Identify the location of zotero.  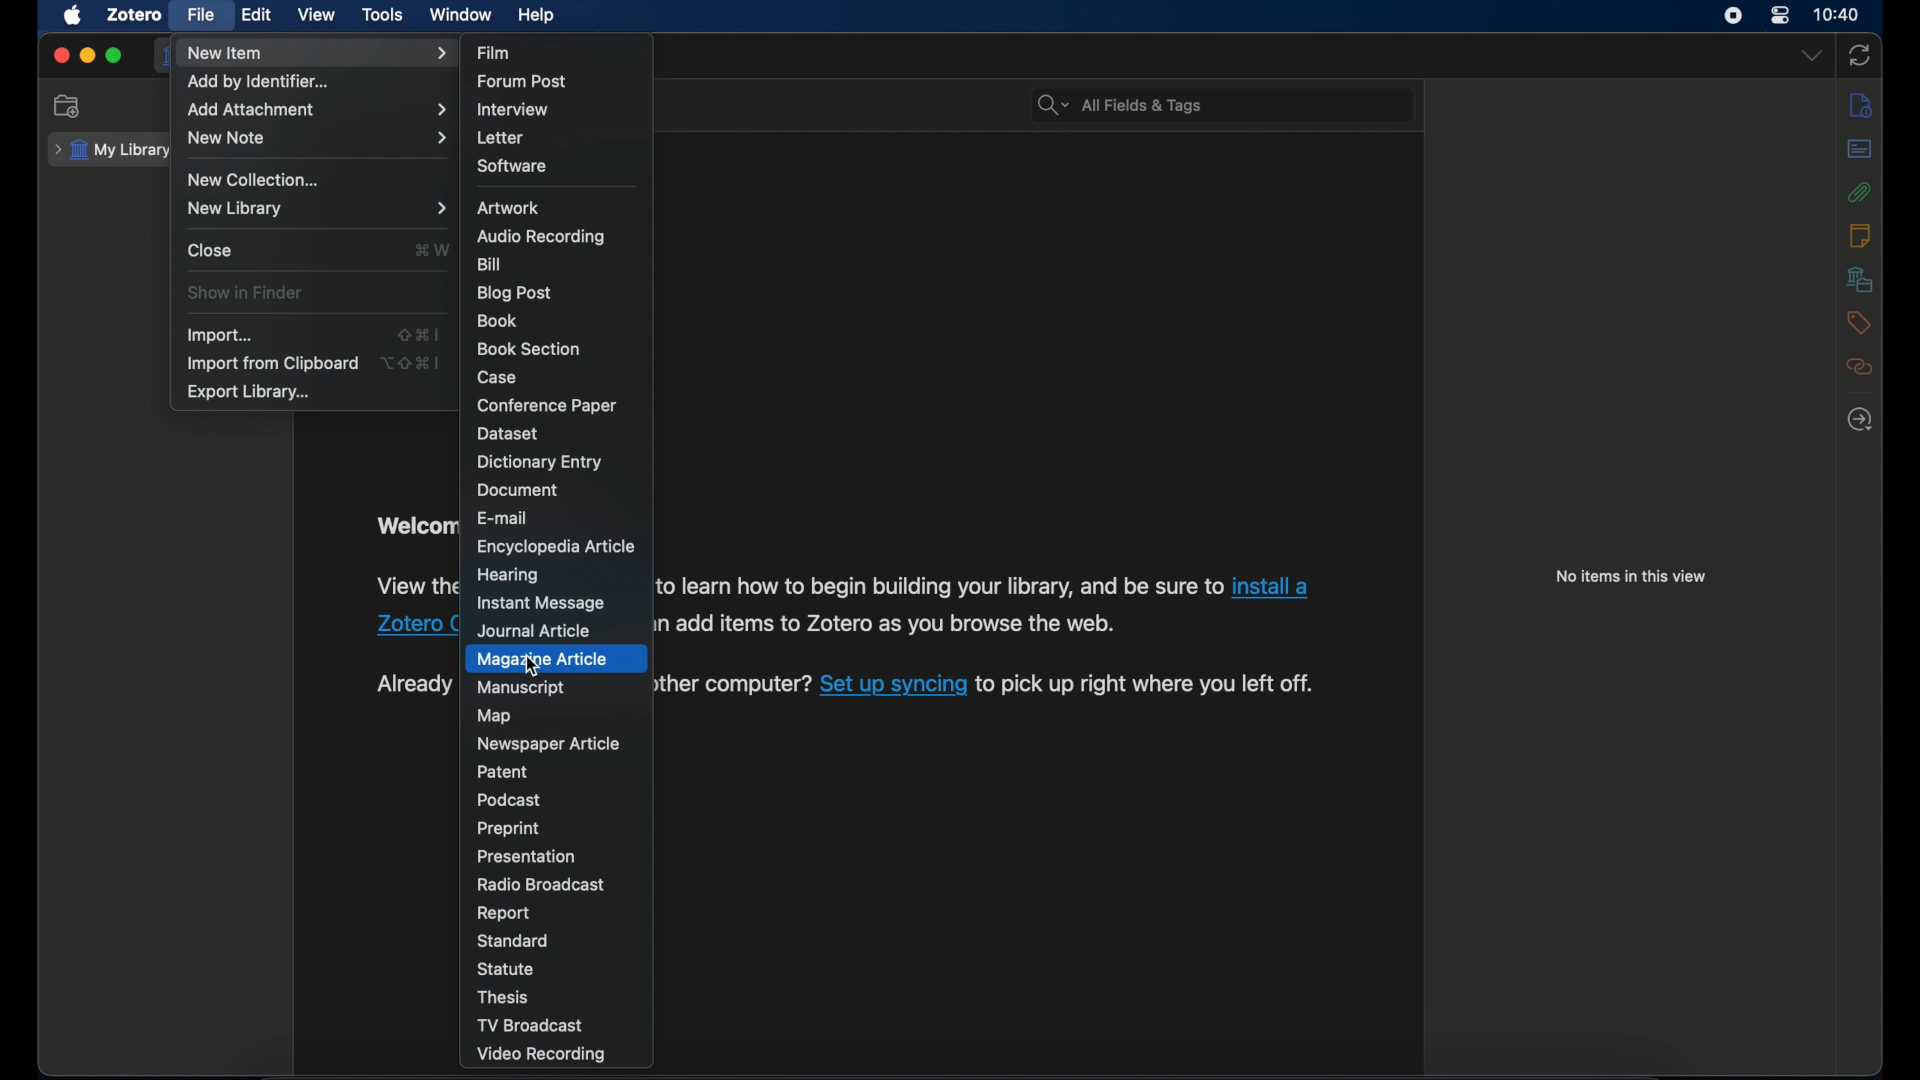
(132, 14).